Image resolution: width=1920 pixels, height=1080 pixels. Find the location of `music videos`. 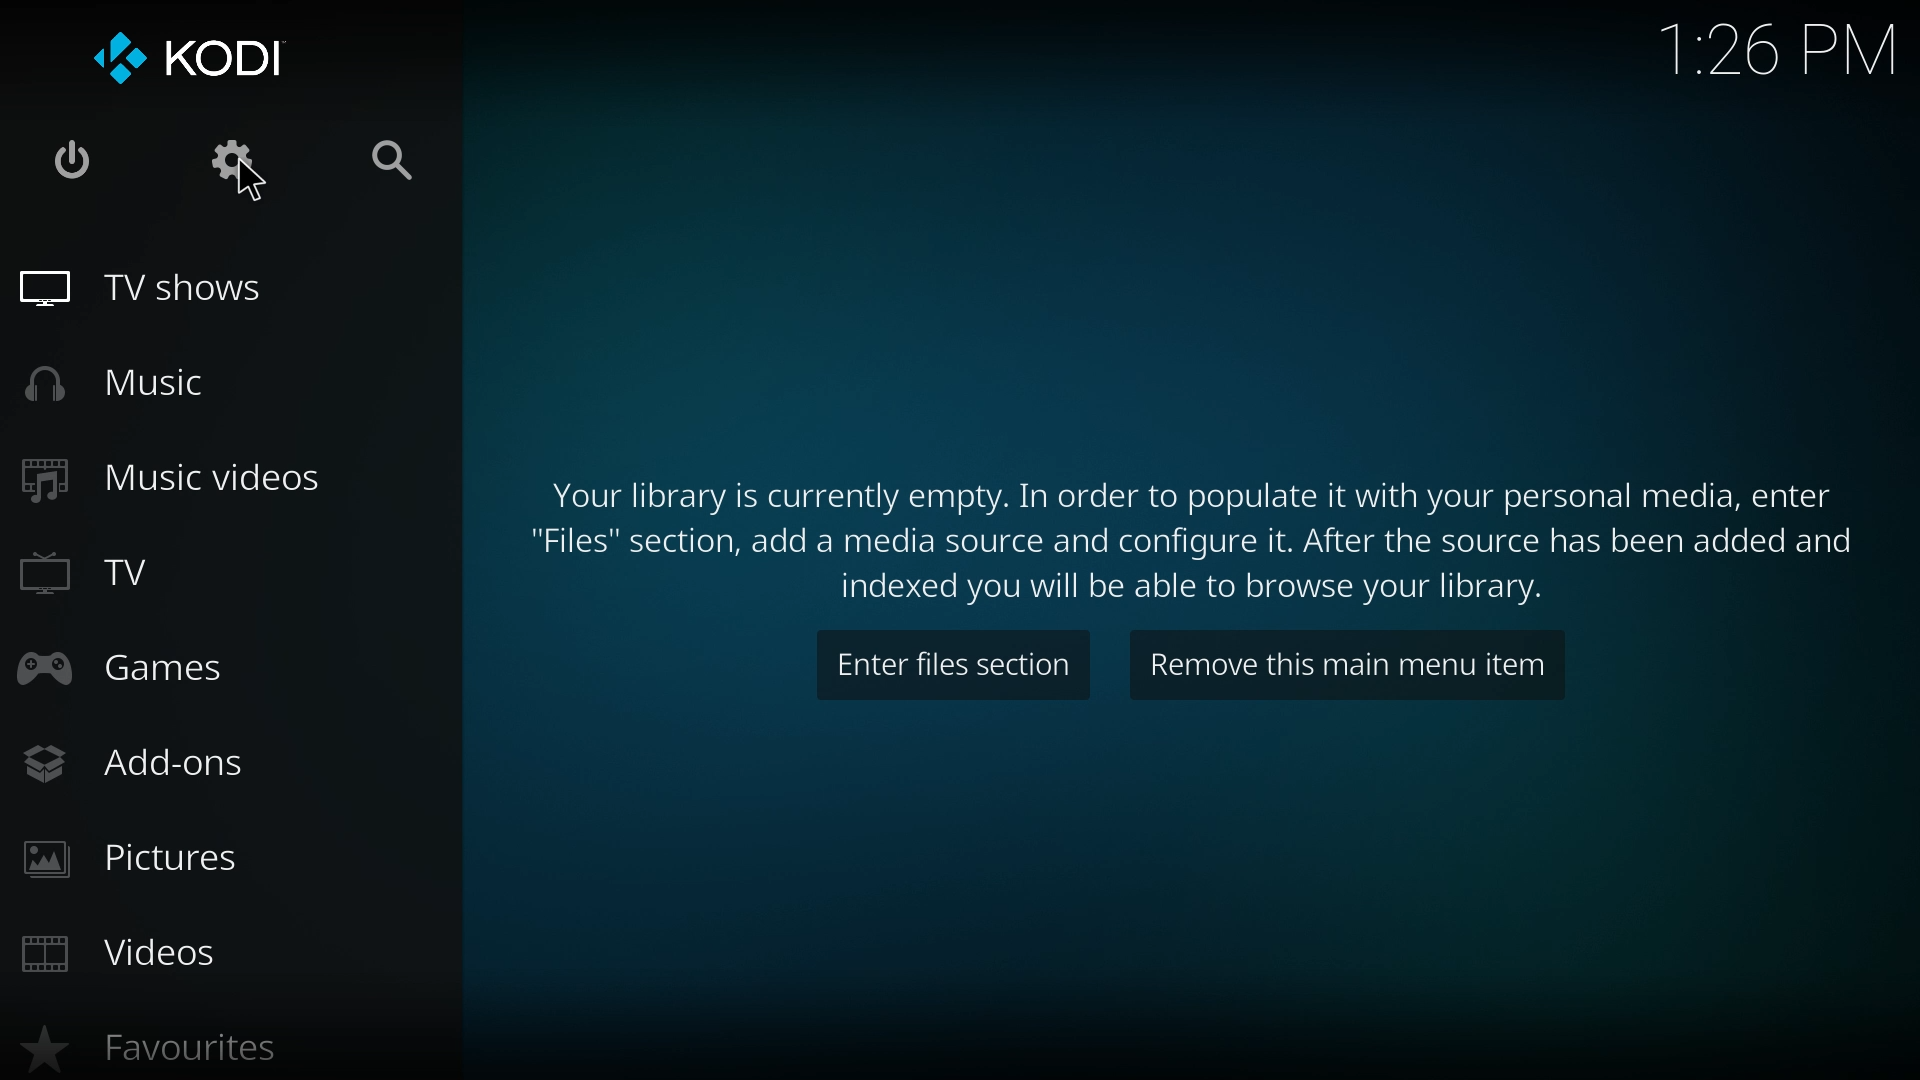

music videos is located at coordinates (193, 479).